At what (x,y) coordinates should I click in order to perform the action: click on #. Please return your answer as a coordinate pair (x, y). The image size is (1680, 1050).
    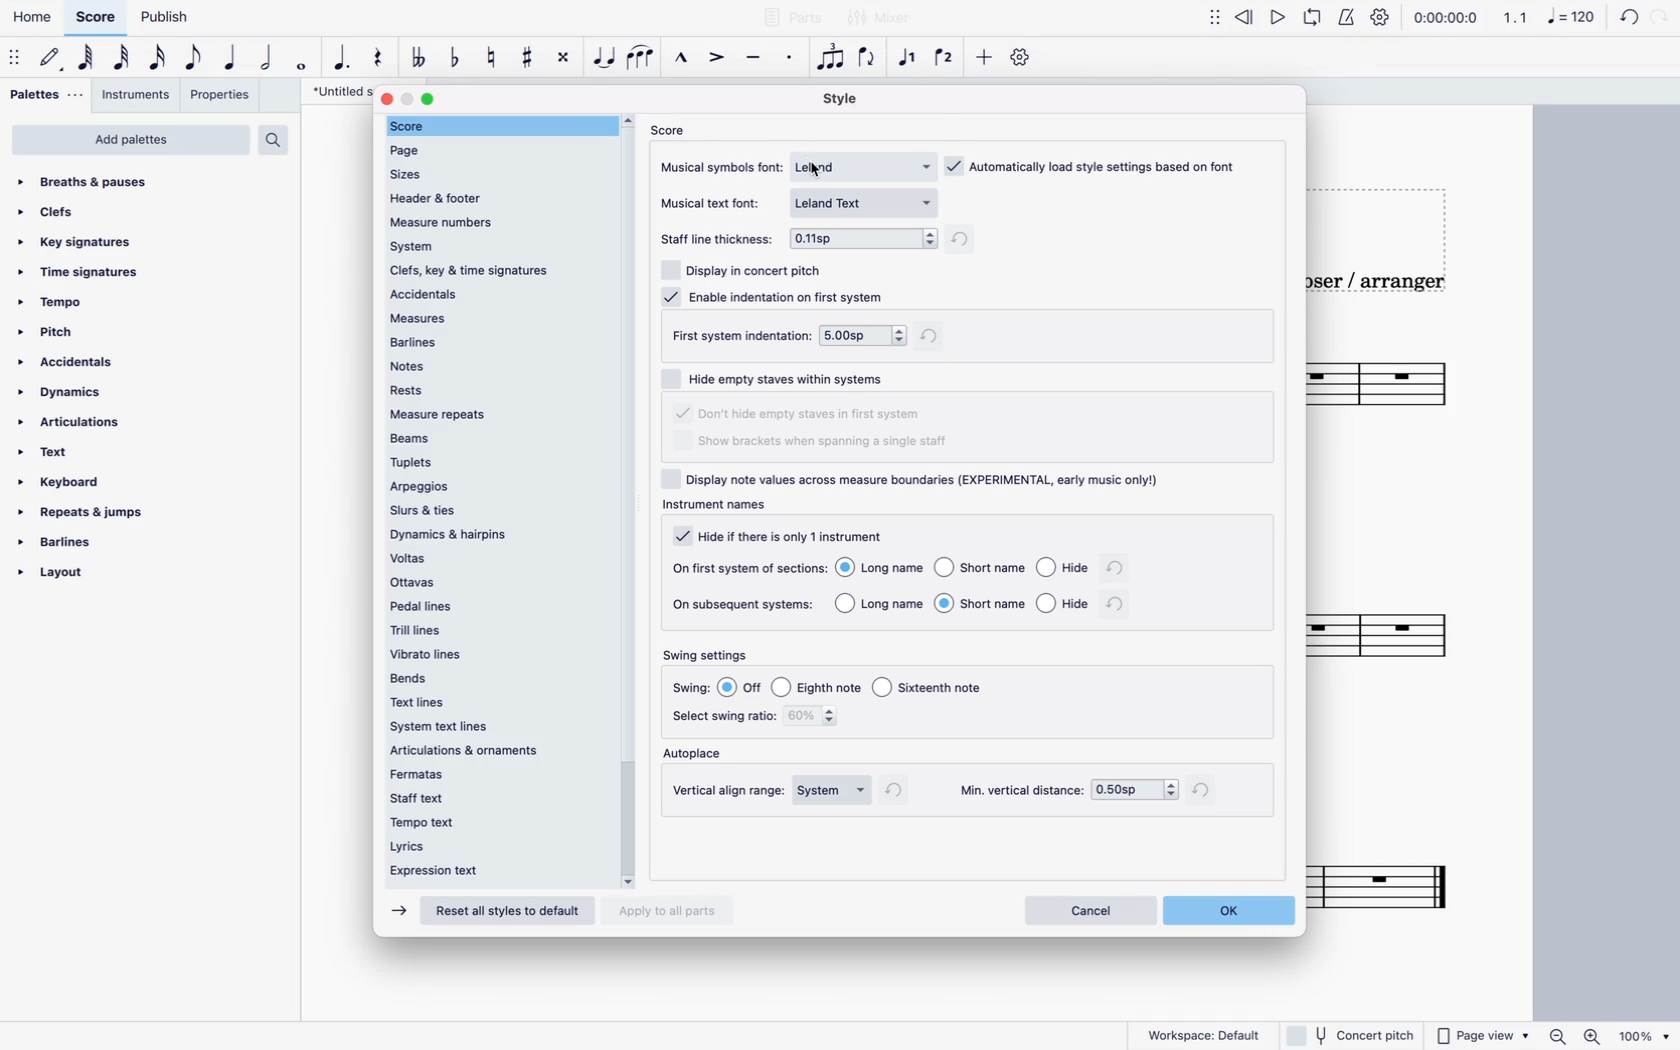
    Looking at the image, I should click on (526, 56).